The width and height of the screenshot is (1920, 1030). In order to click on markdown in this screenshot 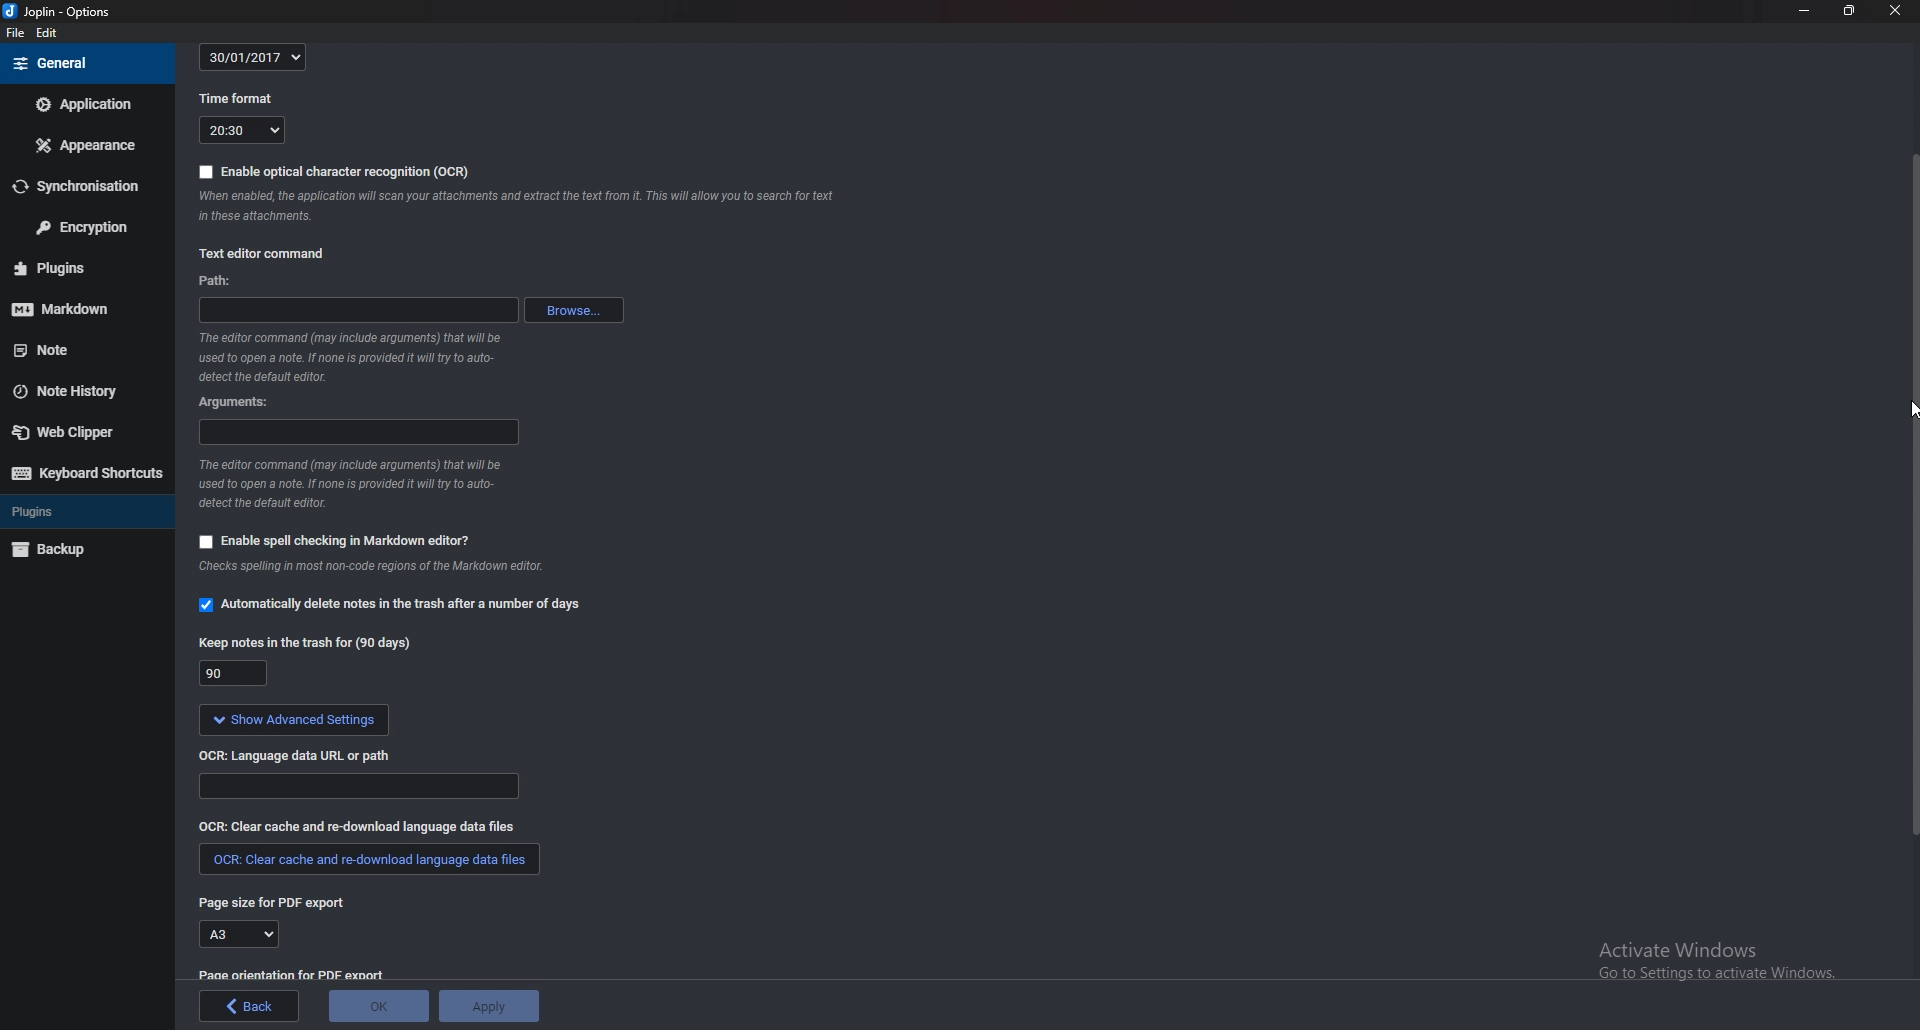, I will do `click(83, 310)`.